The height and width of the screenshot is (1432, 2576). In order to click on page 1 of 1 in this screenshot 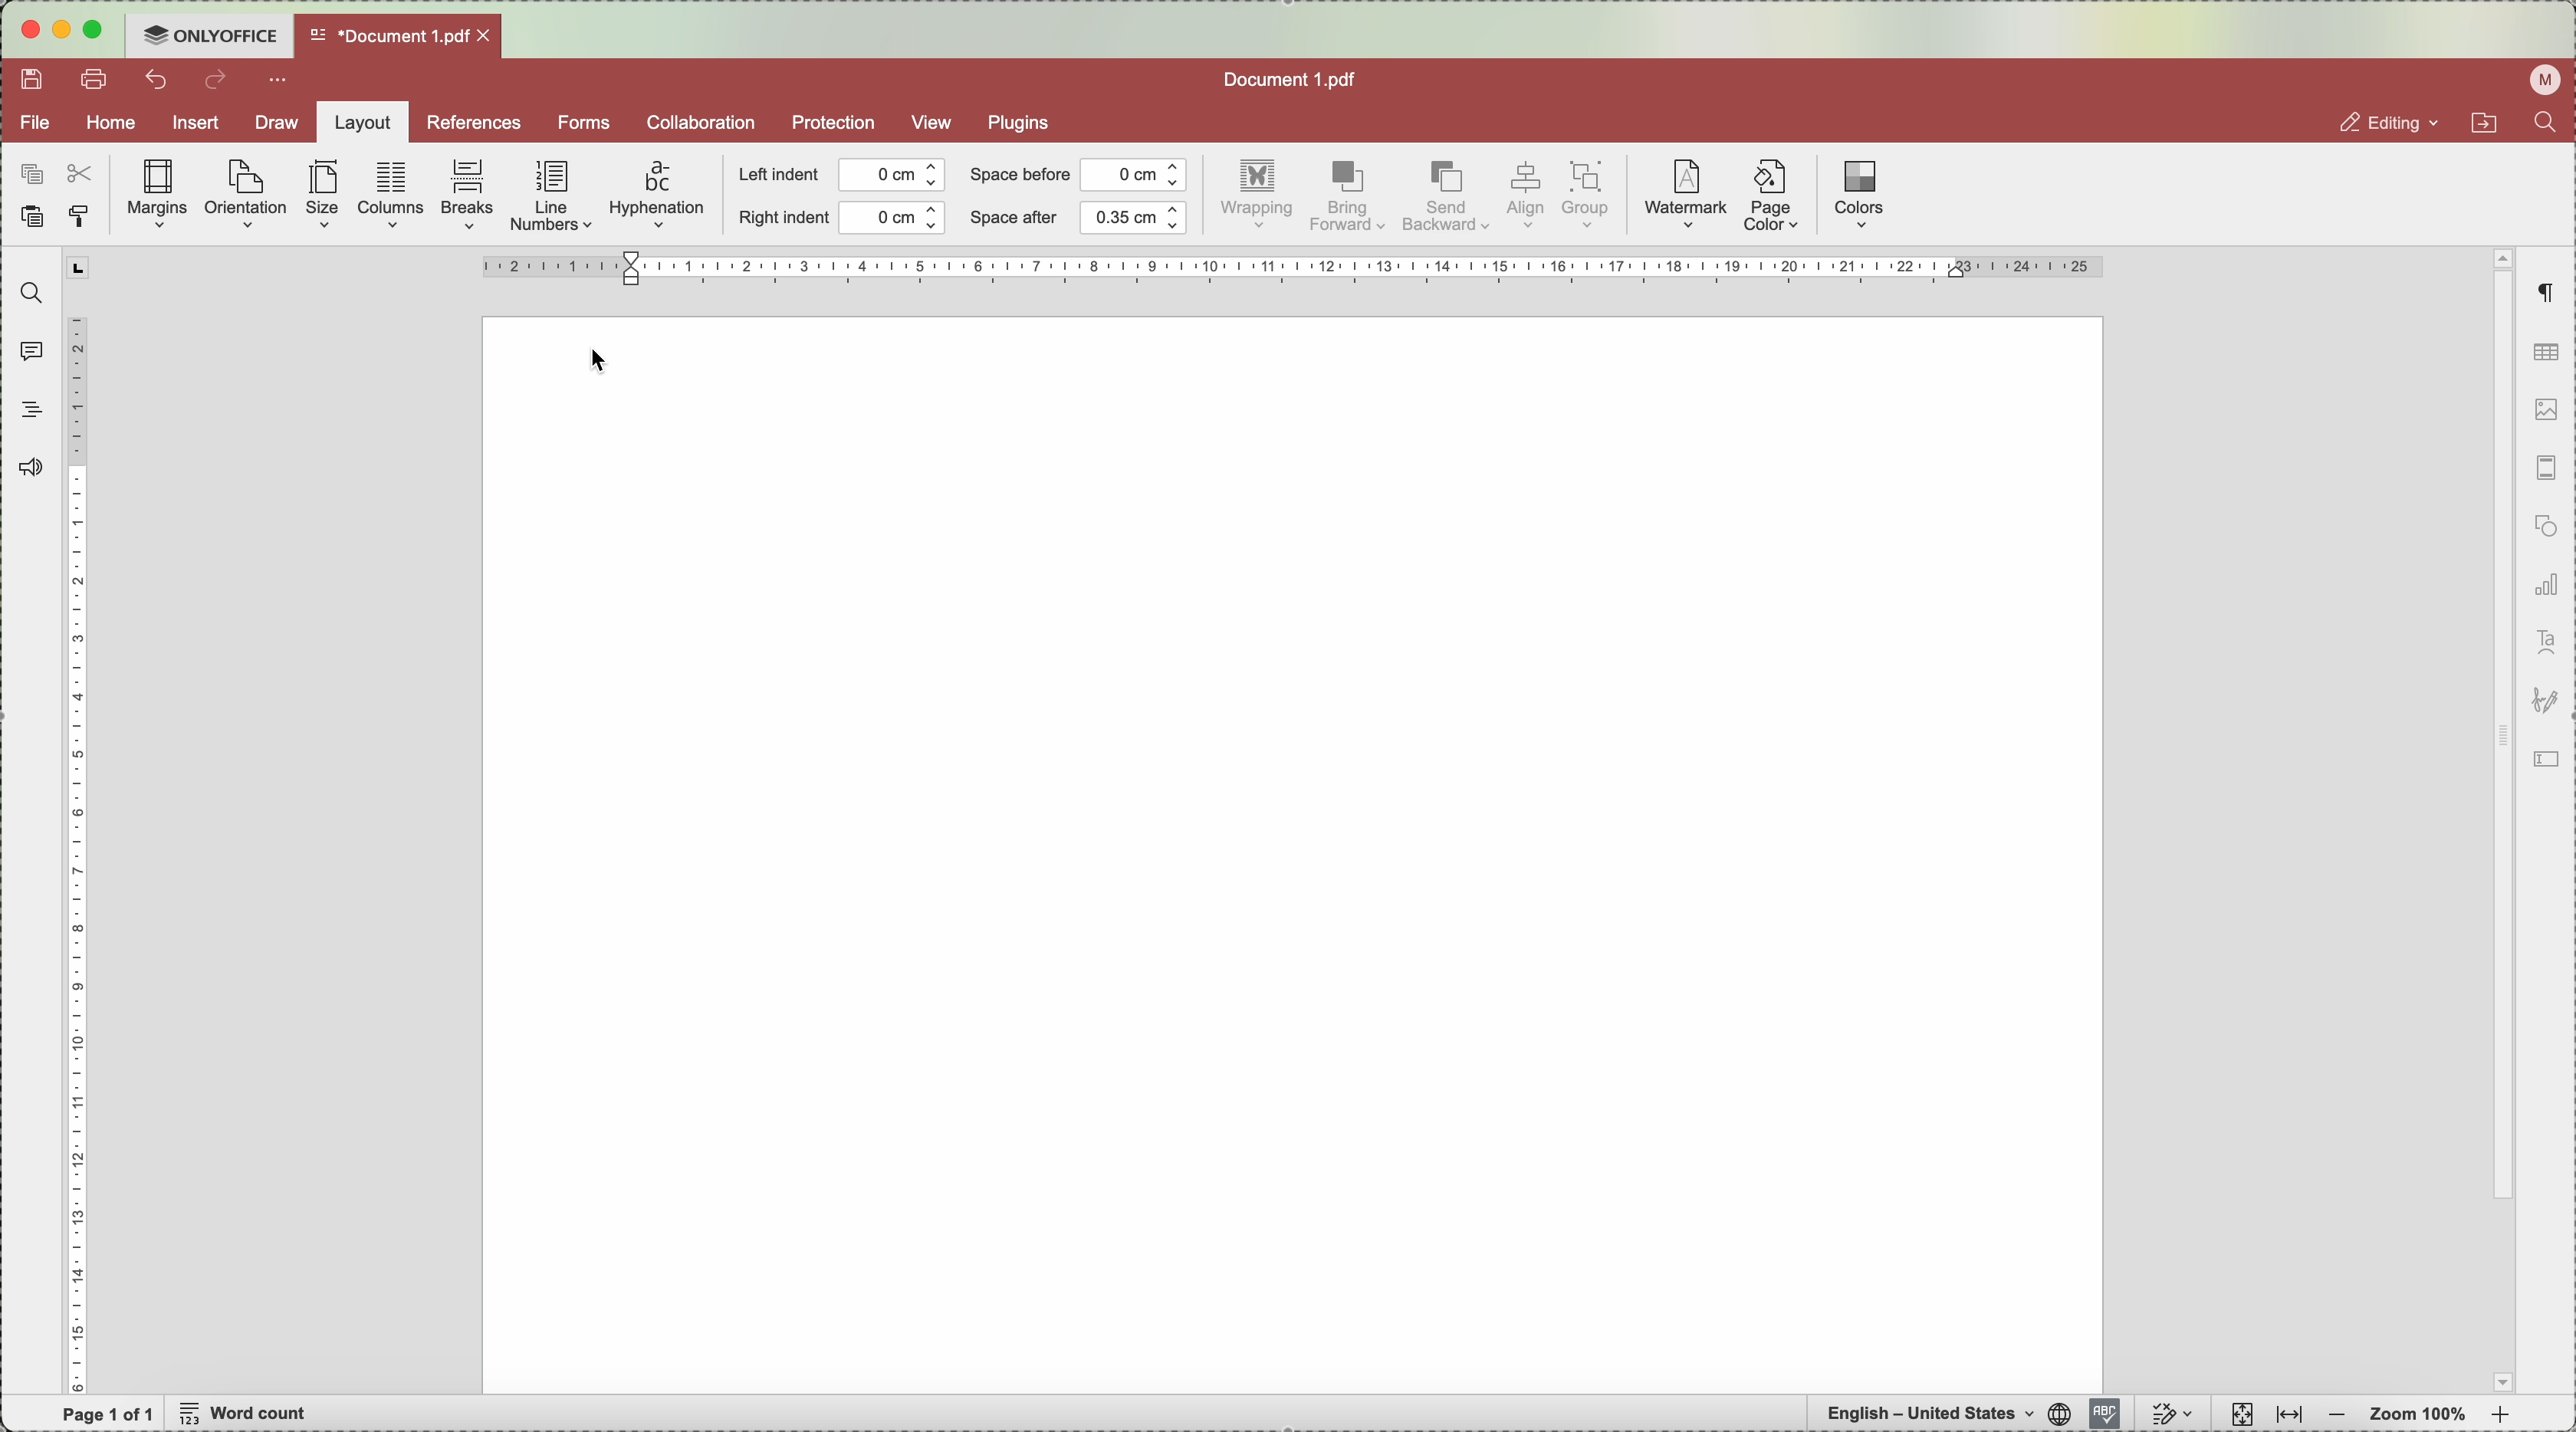, I will do `click(109, 1414)`.